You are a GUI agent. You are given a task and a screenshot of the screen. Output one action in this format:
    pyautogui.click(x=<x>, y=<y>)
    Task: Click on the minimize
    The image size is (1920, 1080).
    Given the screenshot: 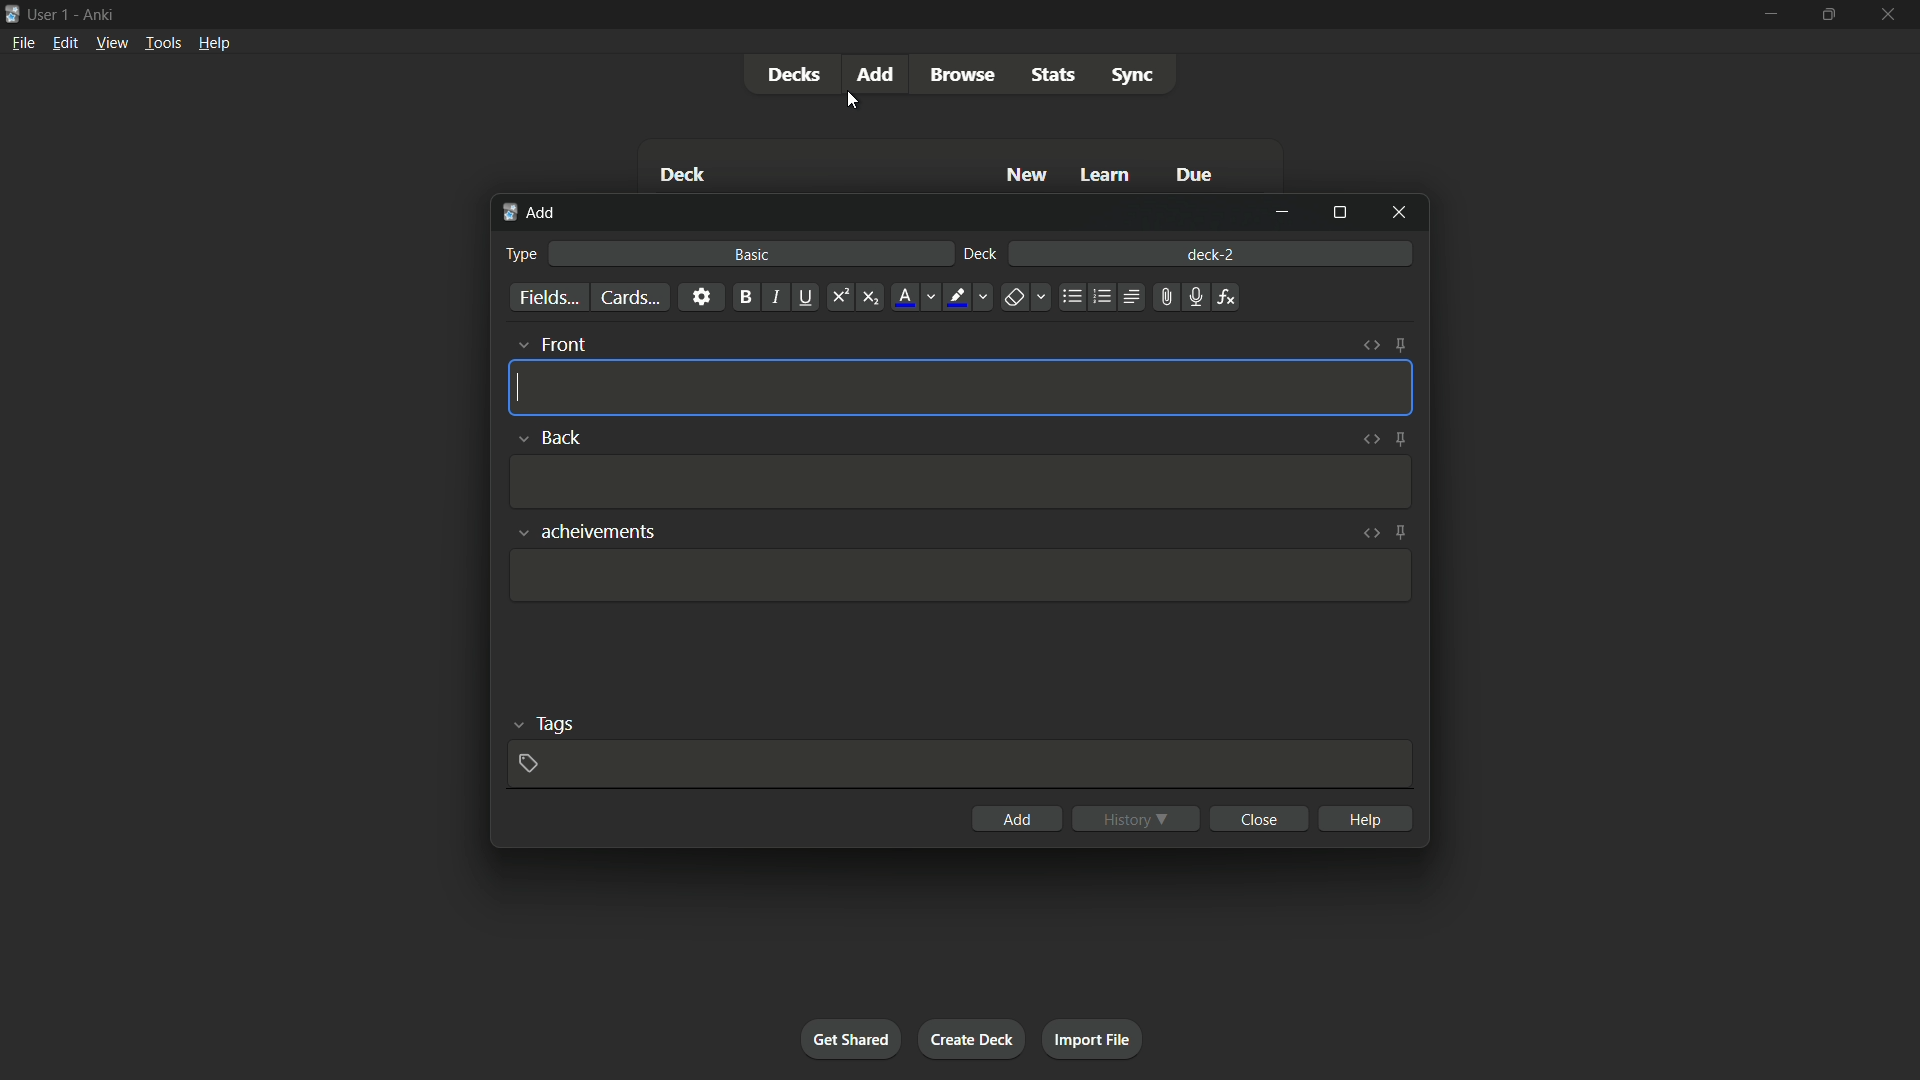 What is the action you would take?
    pyautogui.click(x=1282, y=213)
    